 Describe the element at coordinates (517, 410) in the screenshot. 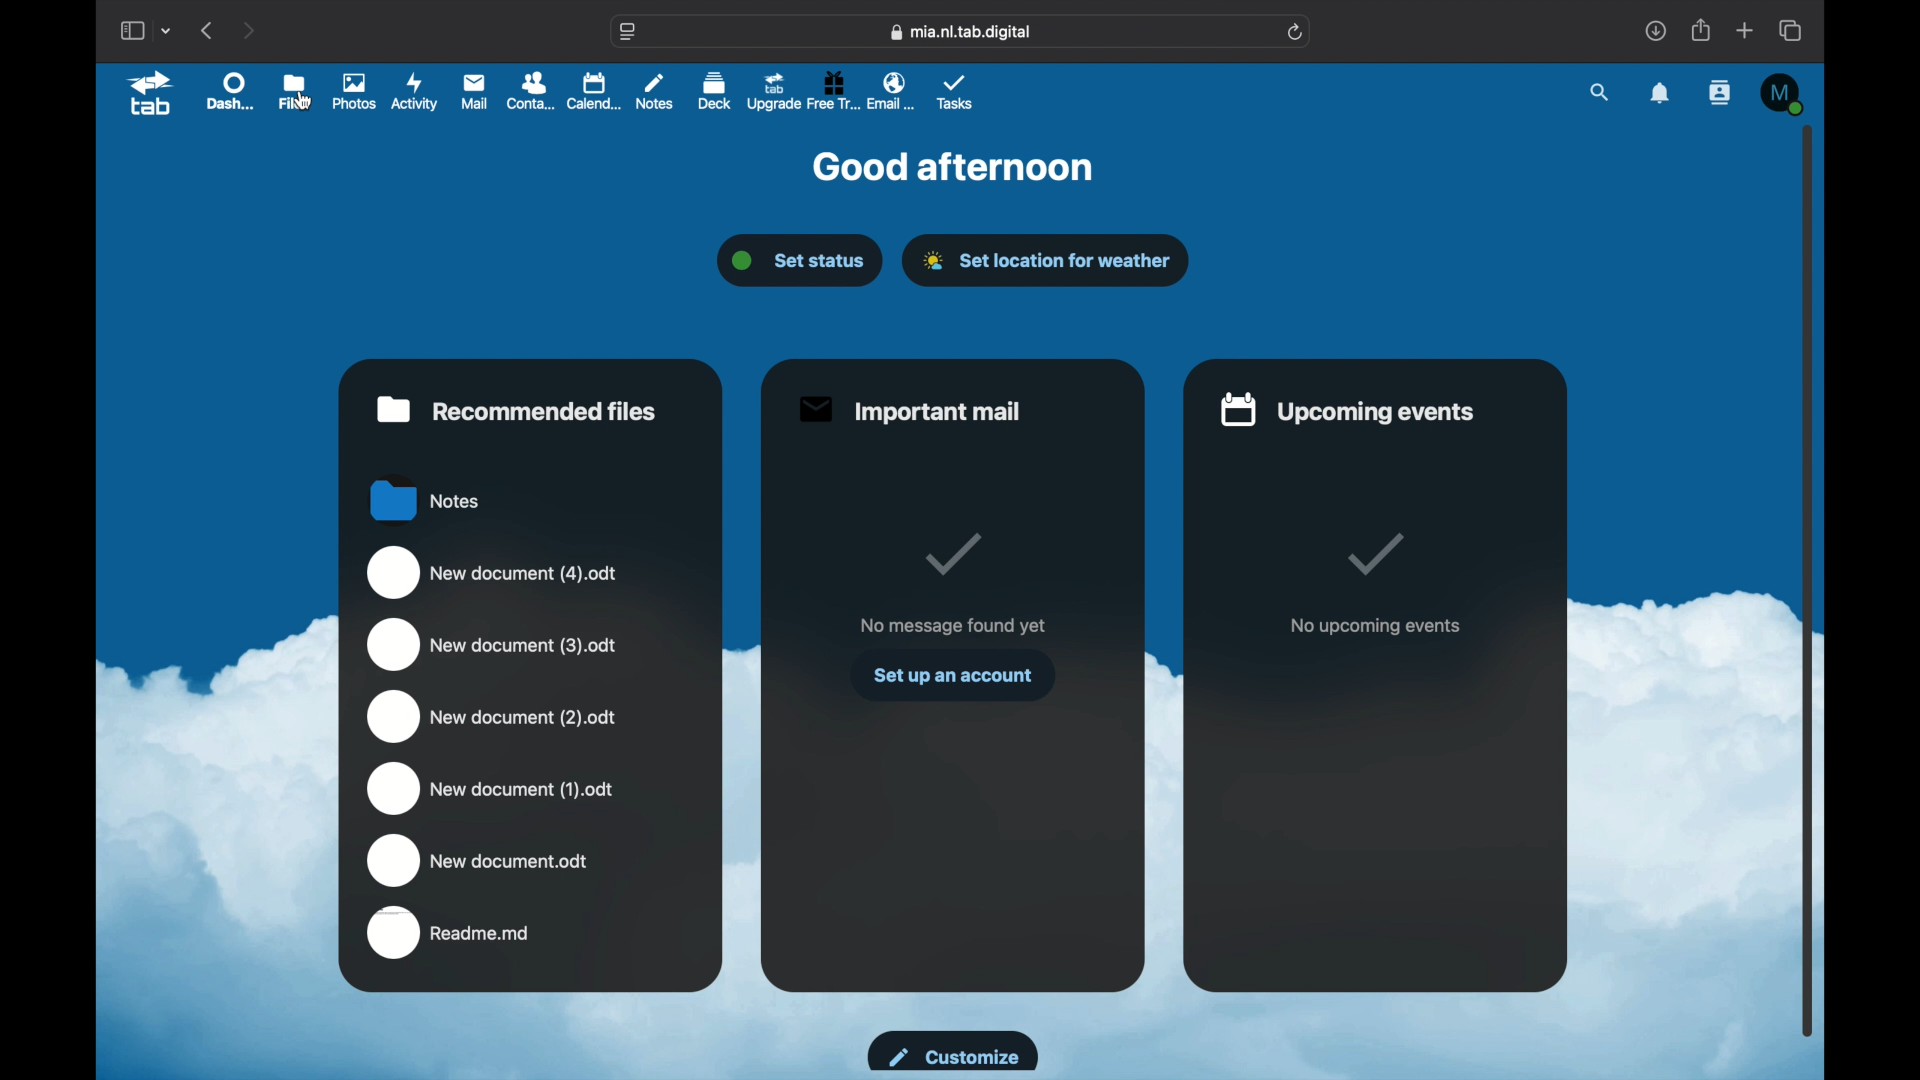

I see `recommended files` at that location.